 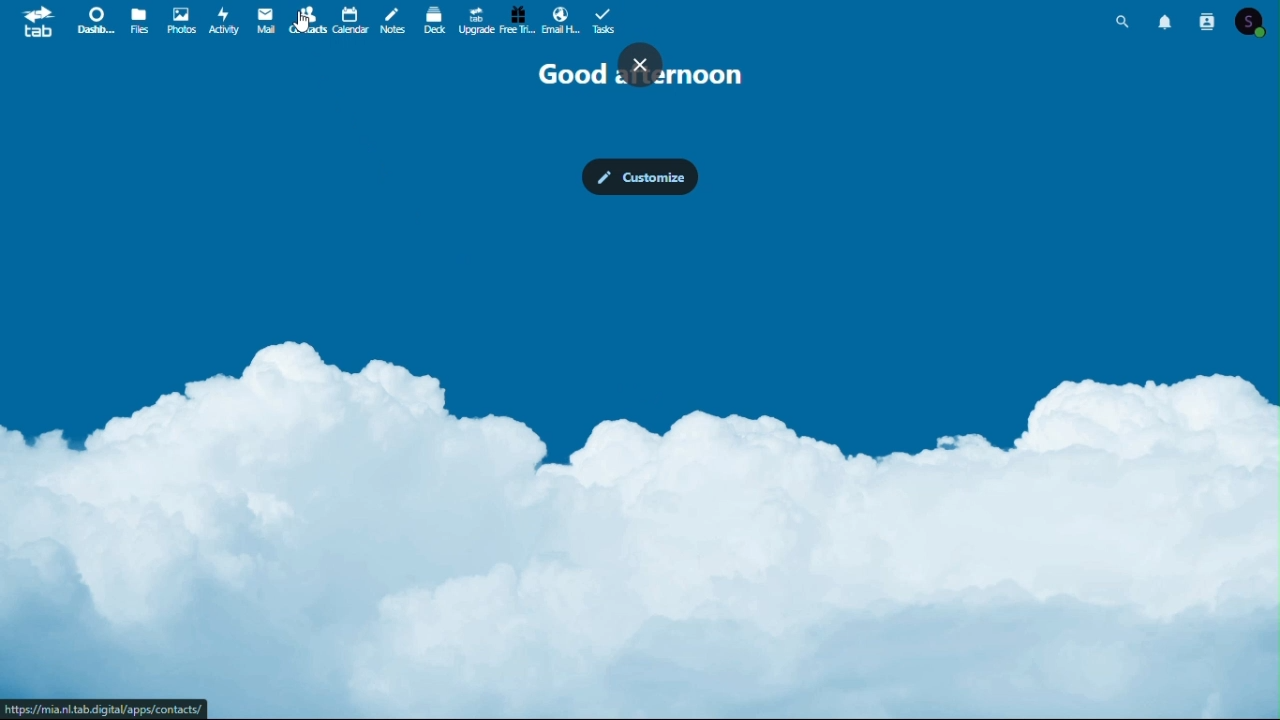 I want to click on Email hosting, so click(x=560, y=19).